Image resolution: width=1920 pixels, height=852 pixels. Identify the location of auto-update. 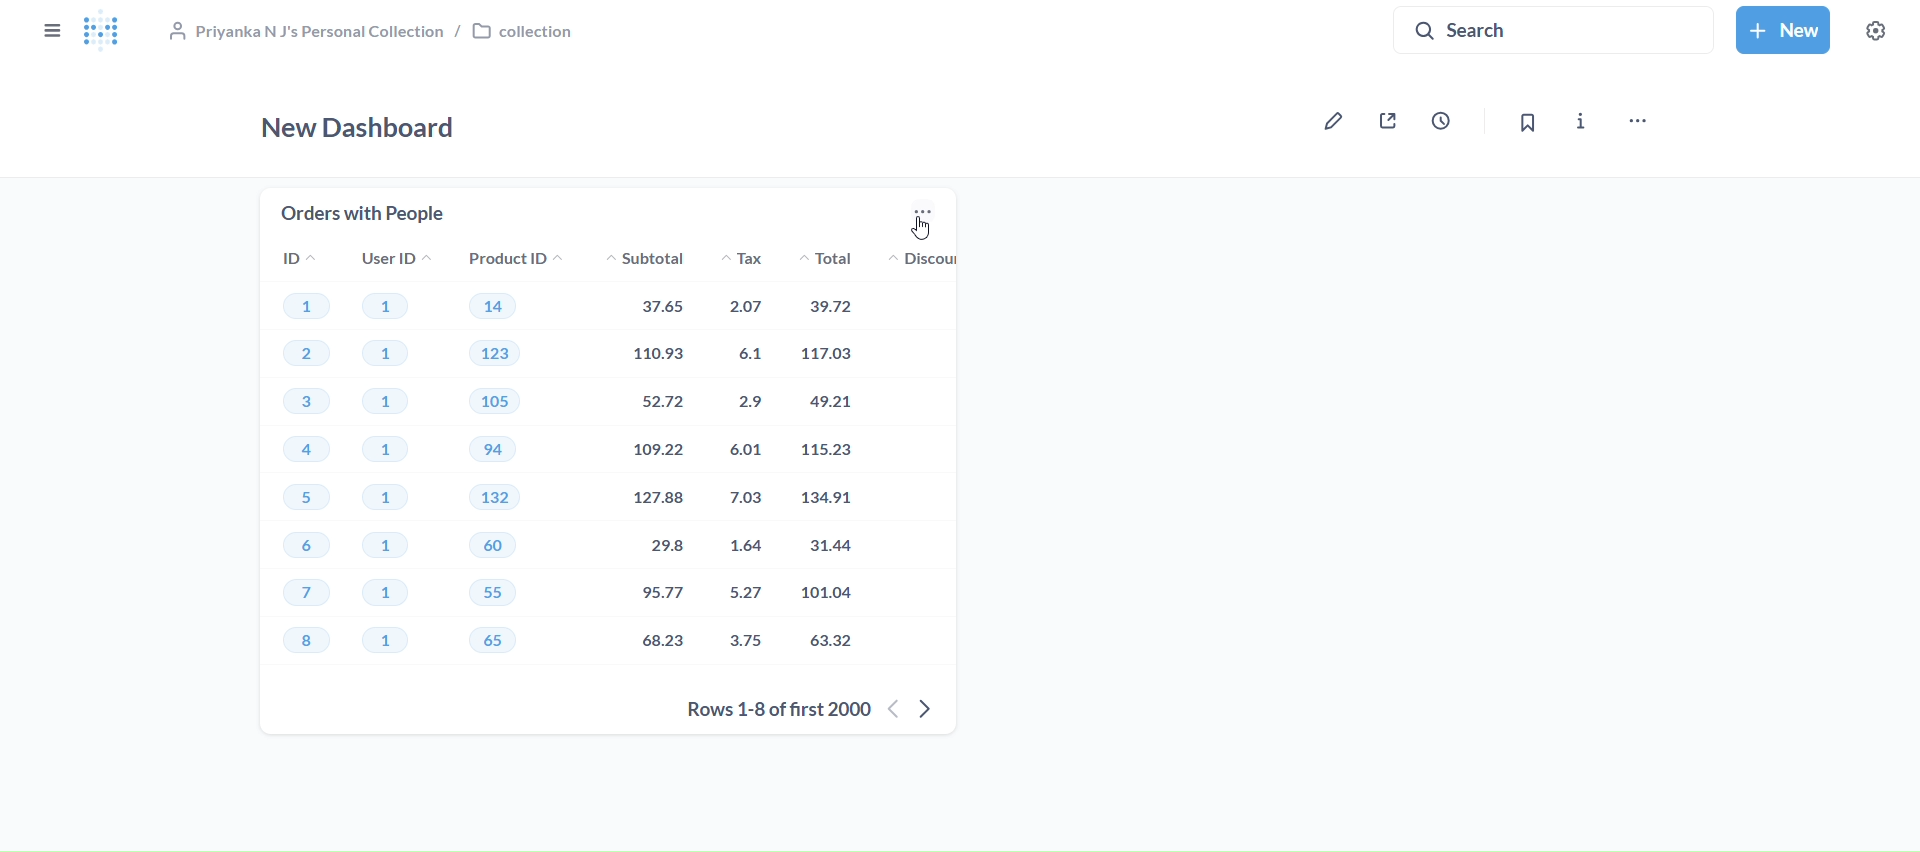
(1441, 121).